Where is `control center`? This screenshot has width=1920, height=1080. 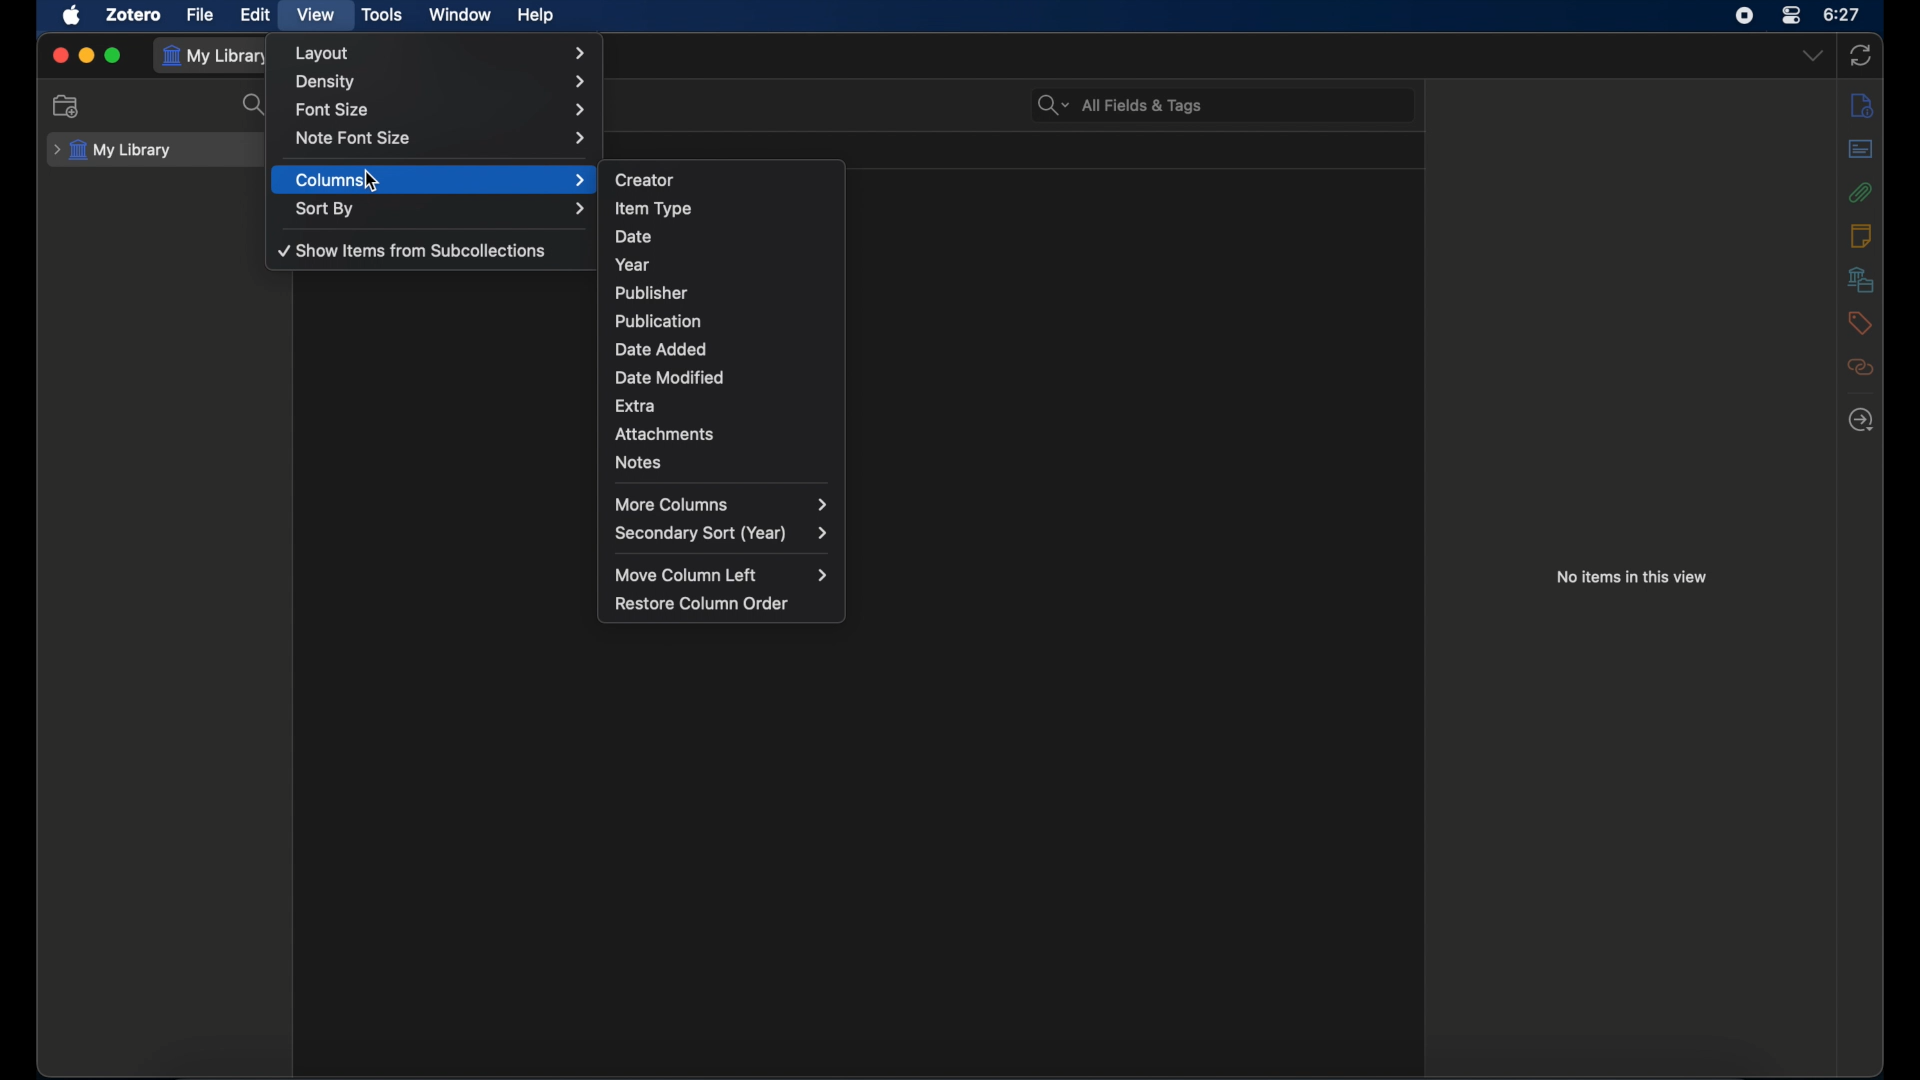 control center is located at coordinates (1792, 16).